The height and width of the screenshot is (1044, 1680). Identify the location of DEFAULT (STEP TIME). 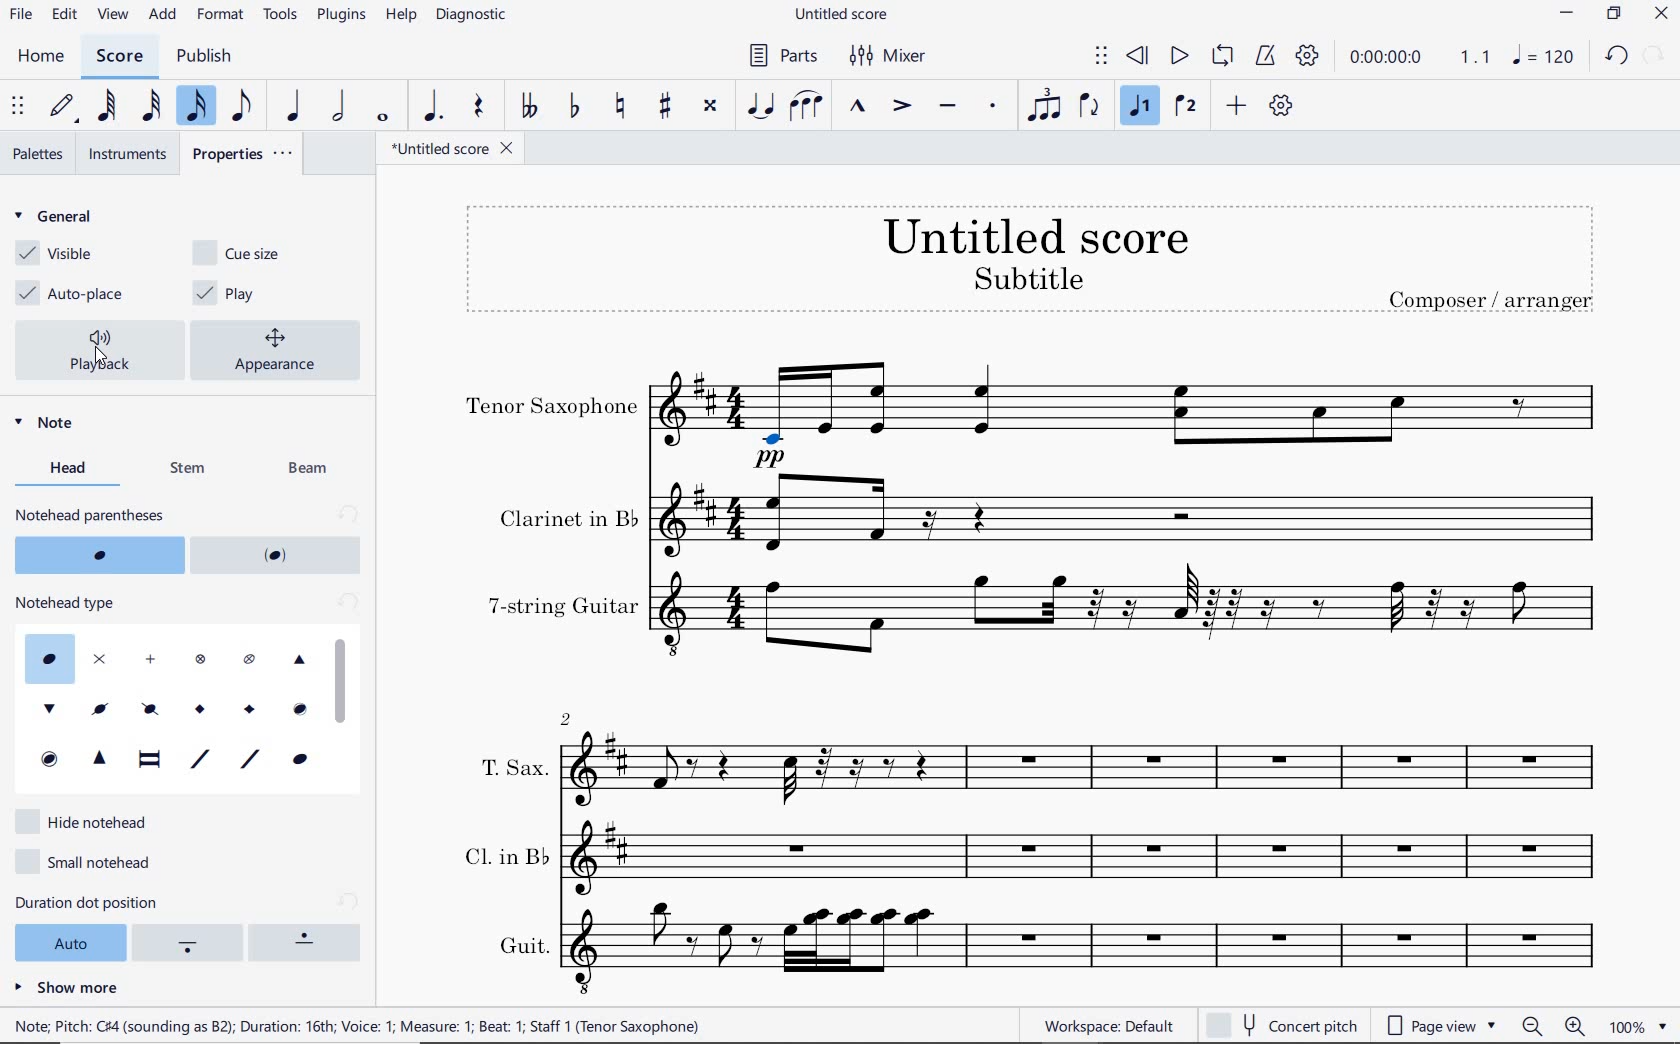
(65, 109).